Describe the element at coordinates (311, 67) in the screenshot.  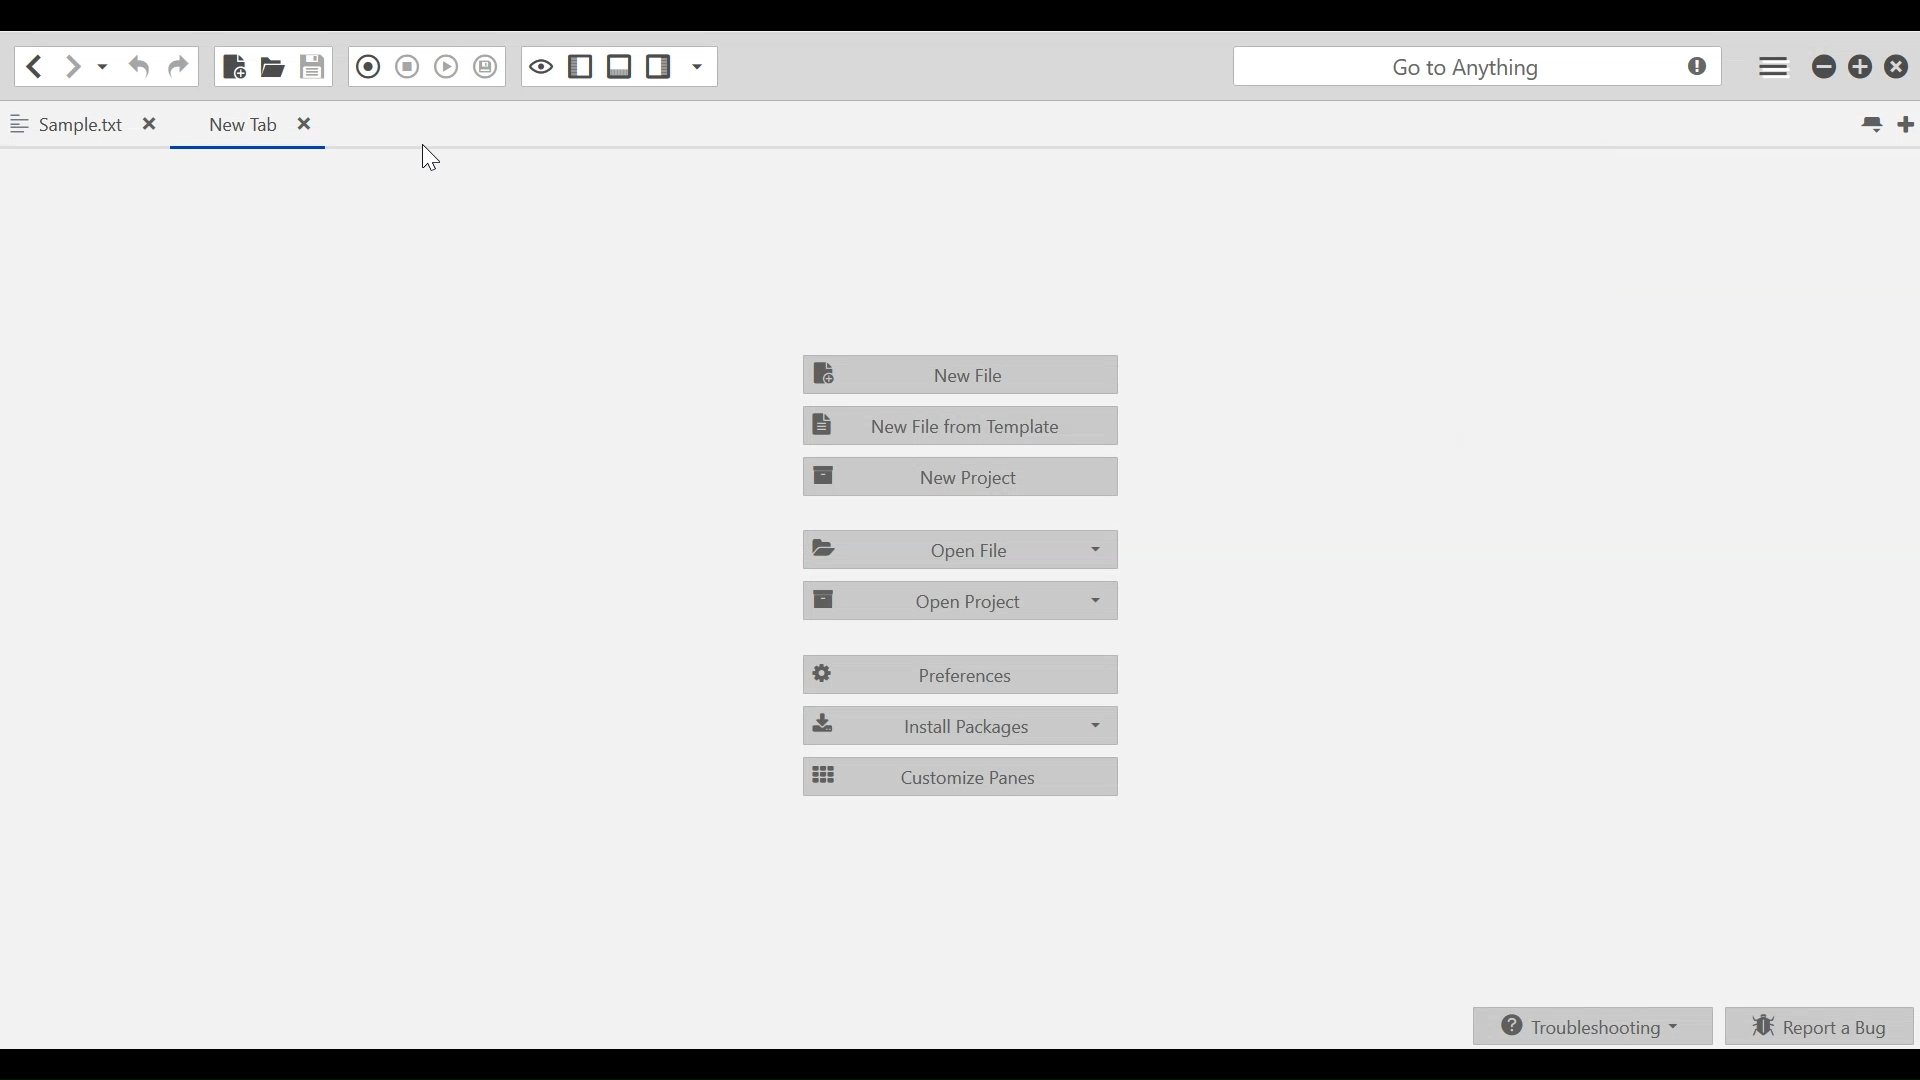
I see `Save File` at that location.